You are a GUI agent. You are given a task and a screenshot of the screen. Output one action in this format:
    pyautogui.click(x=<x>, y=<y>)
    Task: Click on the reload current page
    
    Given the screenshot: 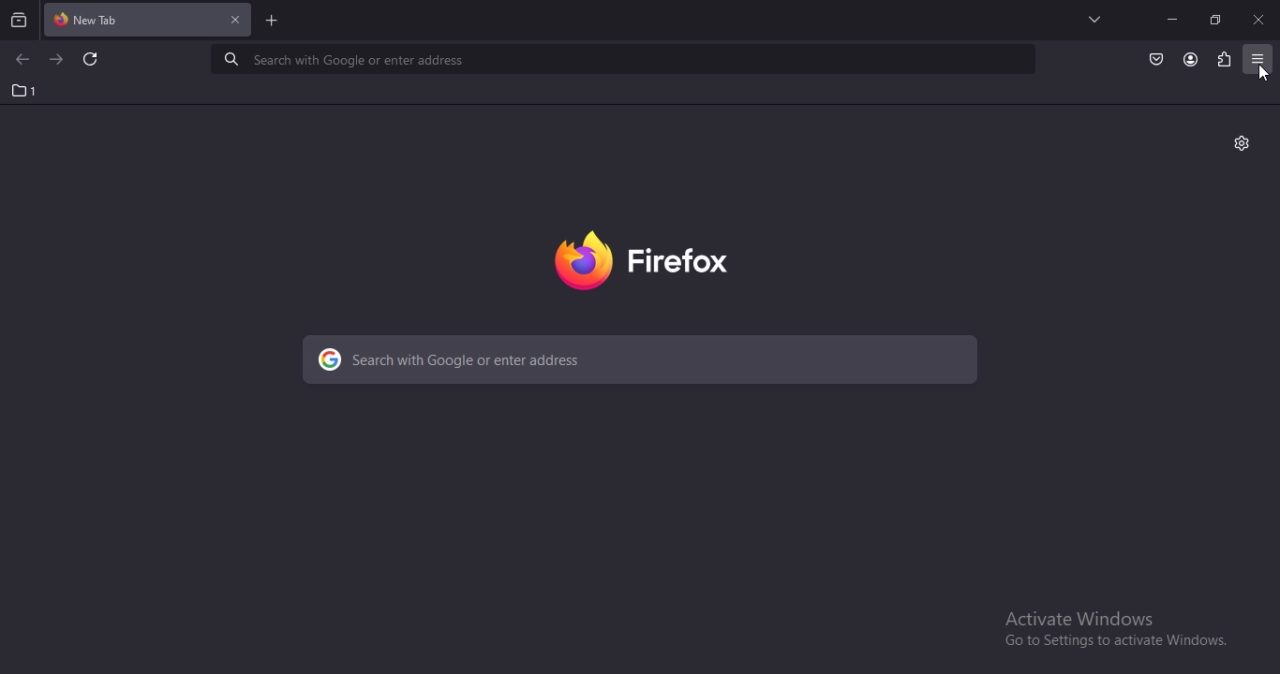 What is the action you would take?
    pyautogui.click(x=89, y=59)
    